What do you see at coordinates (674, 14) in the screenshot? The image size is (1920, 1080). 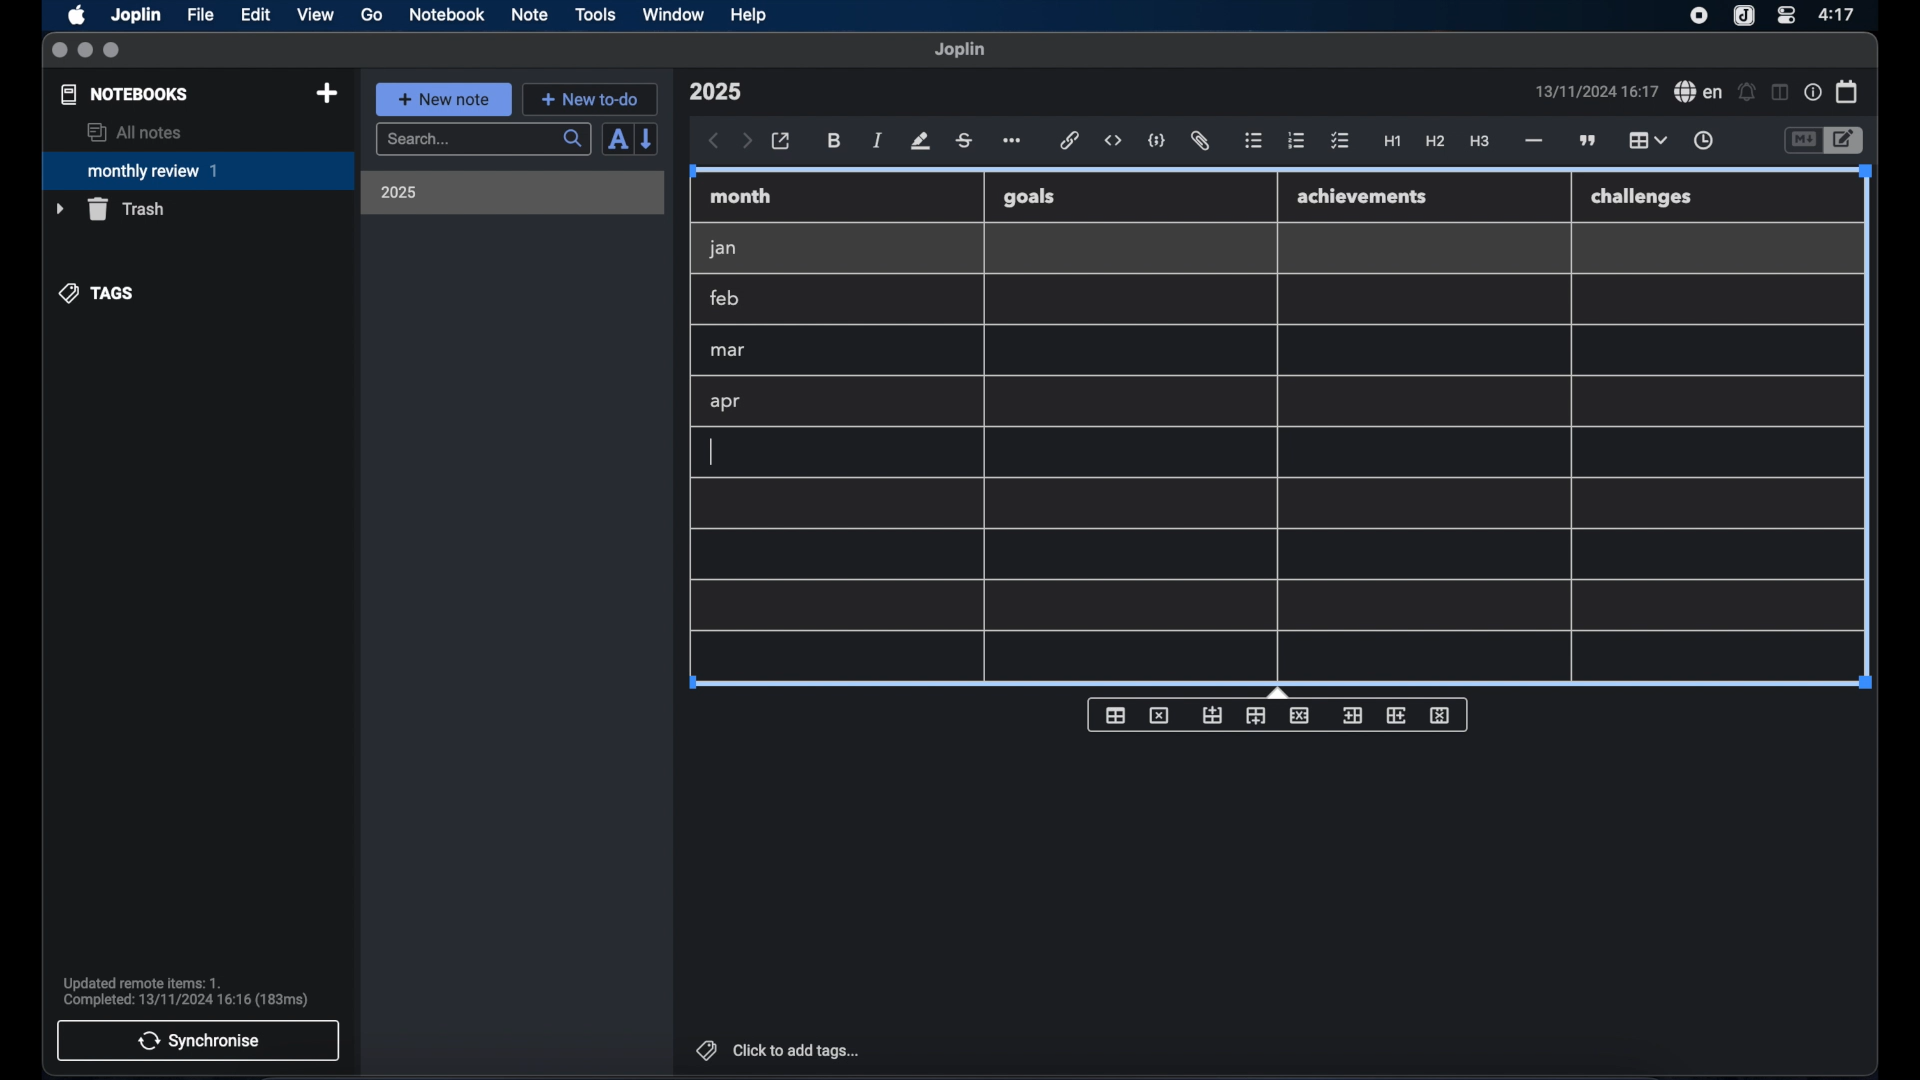 I see `window` at bounding box center [674, 14].